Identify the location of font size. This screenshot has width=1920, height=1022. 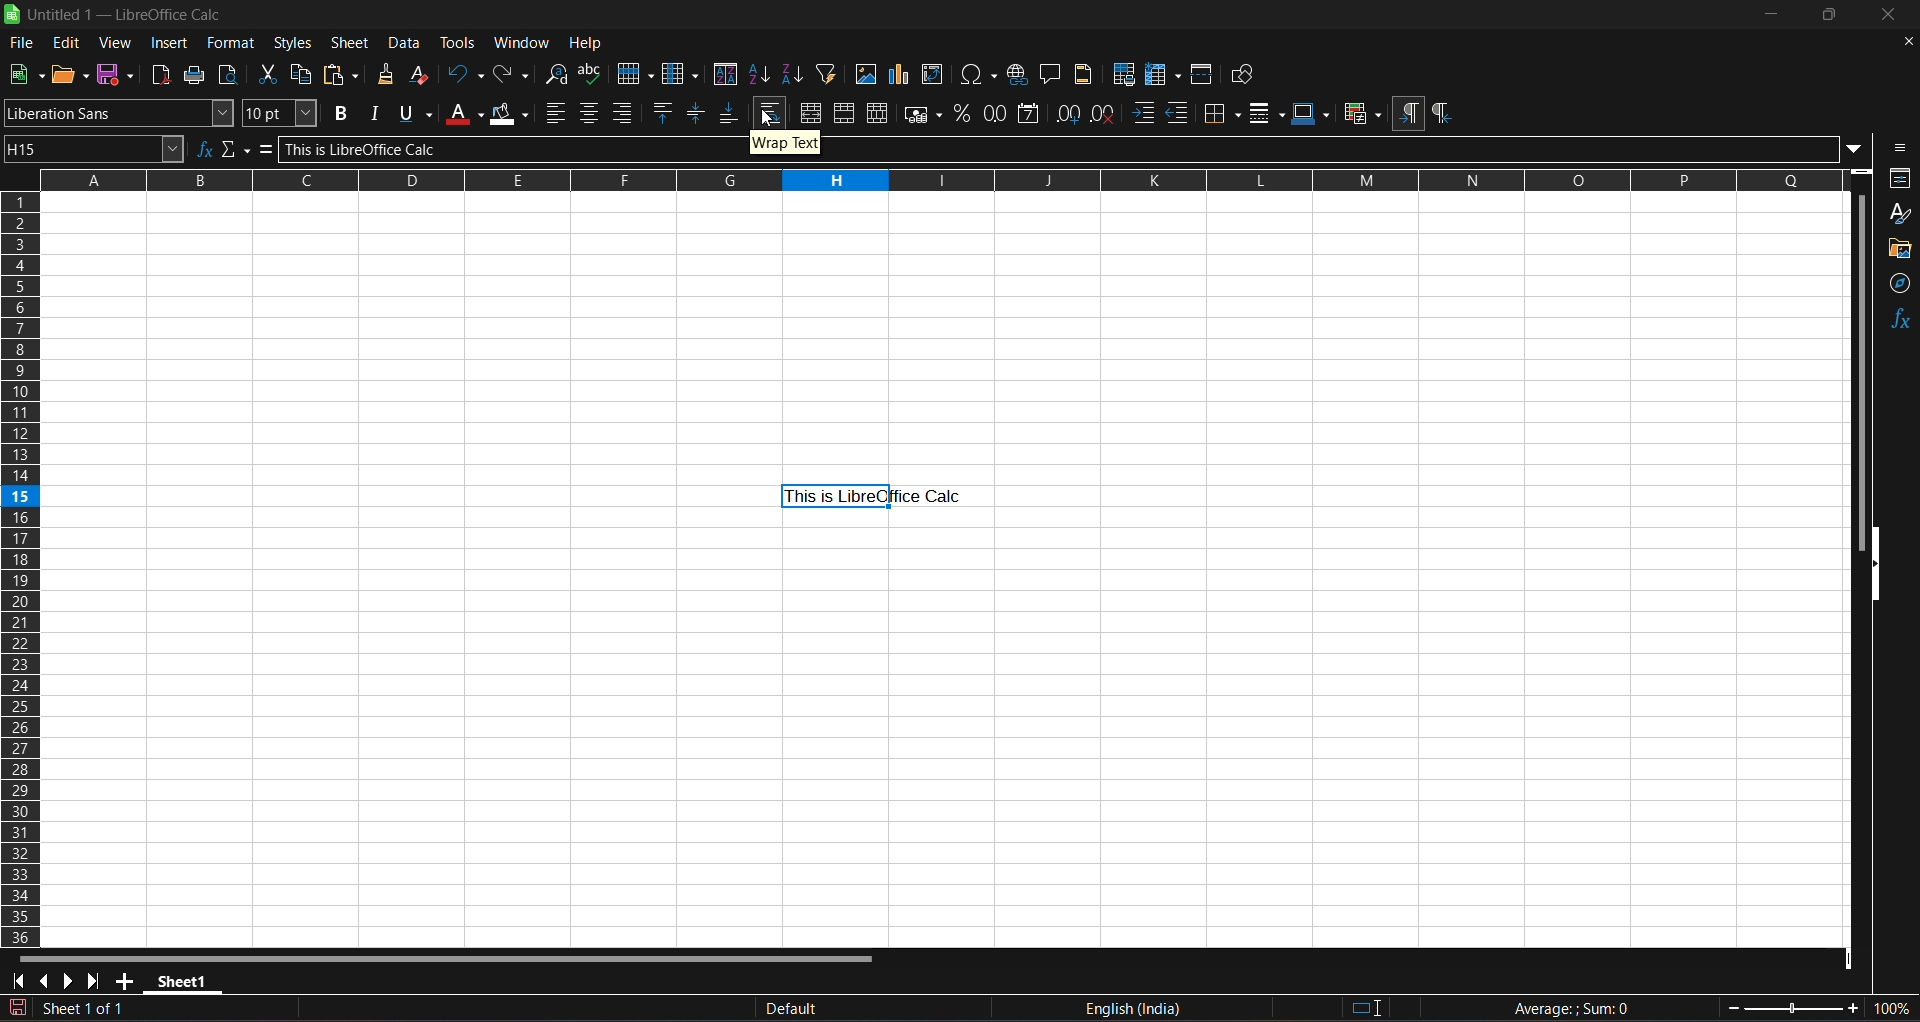
(281, 112).